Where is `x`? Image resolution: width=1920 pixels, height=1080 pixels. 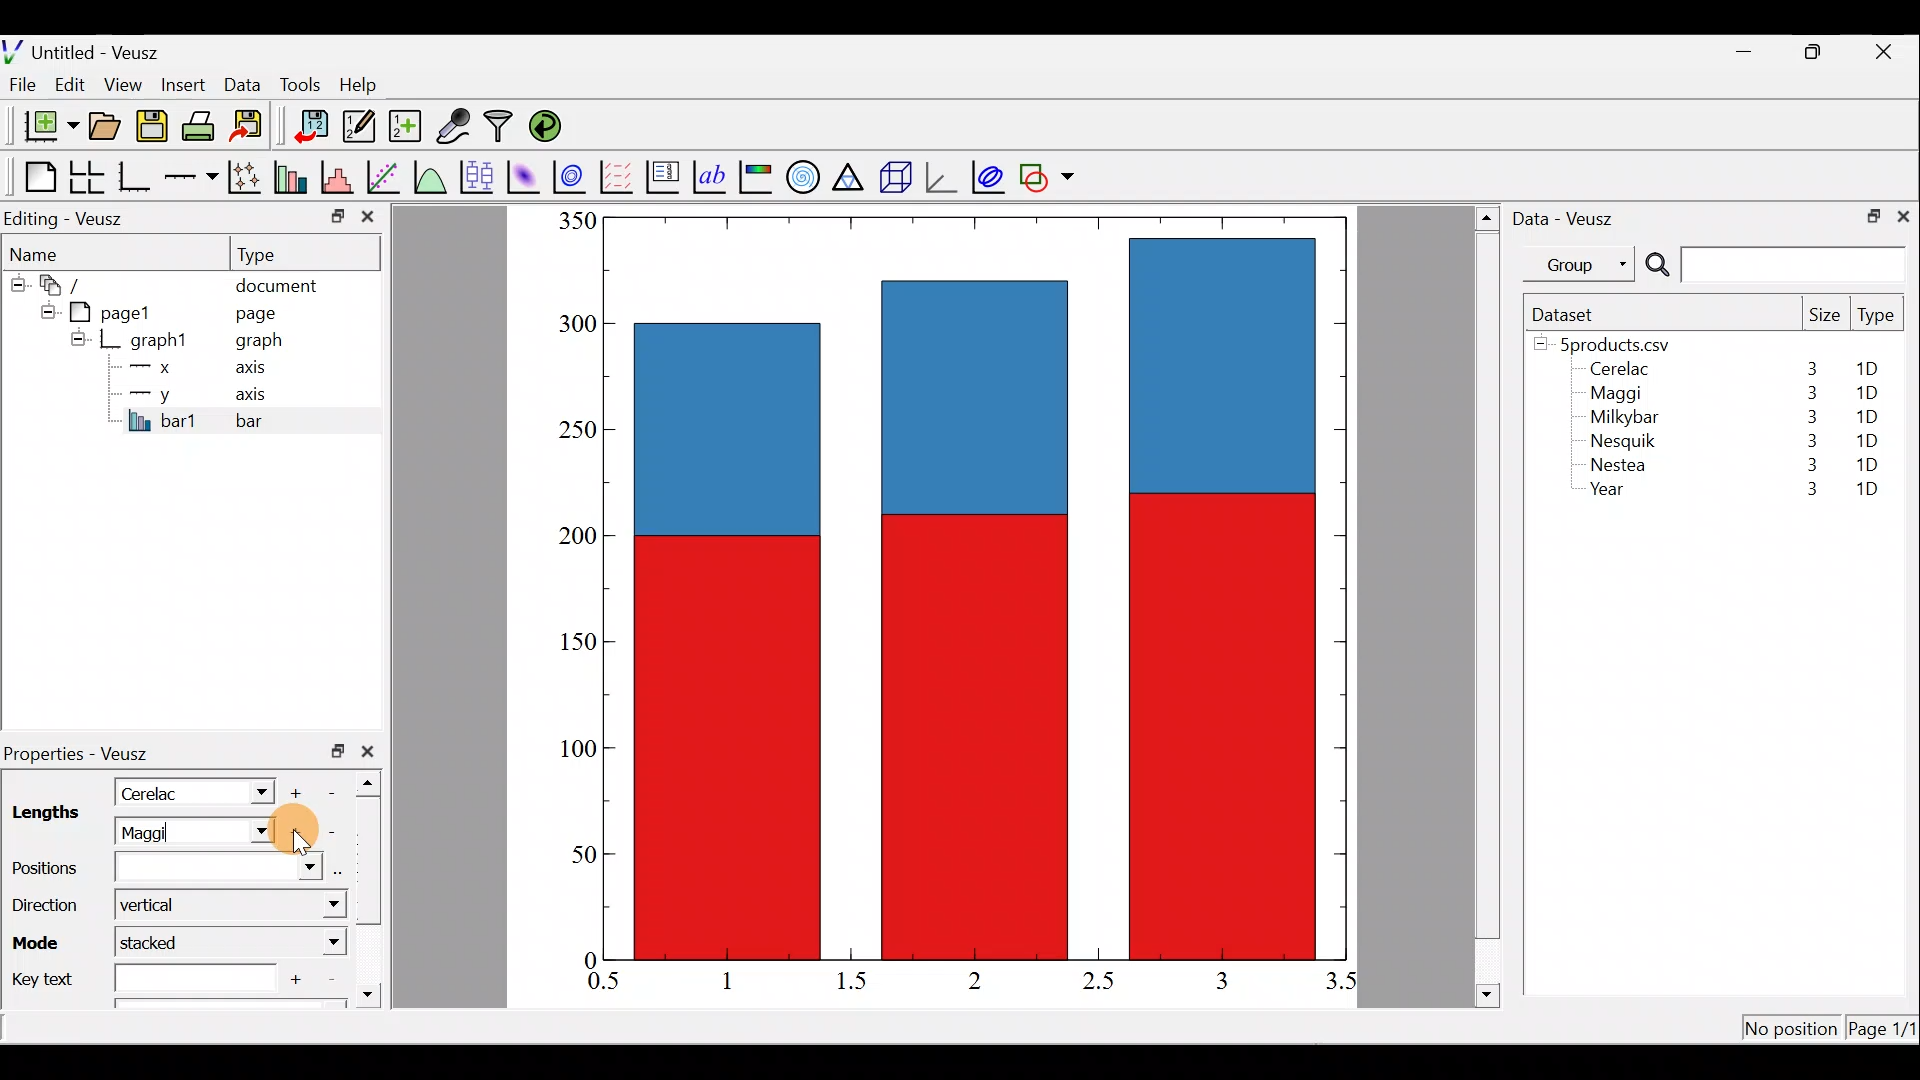 x is located at coordinates (155, 367).